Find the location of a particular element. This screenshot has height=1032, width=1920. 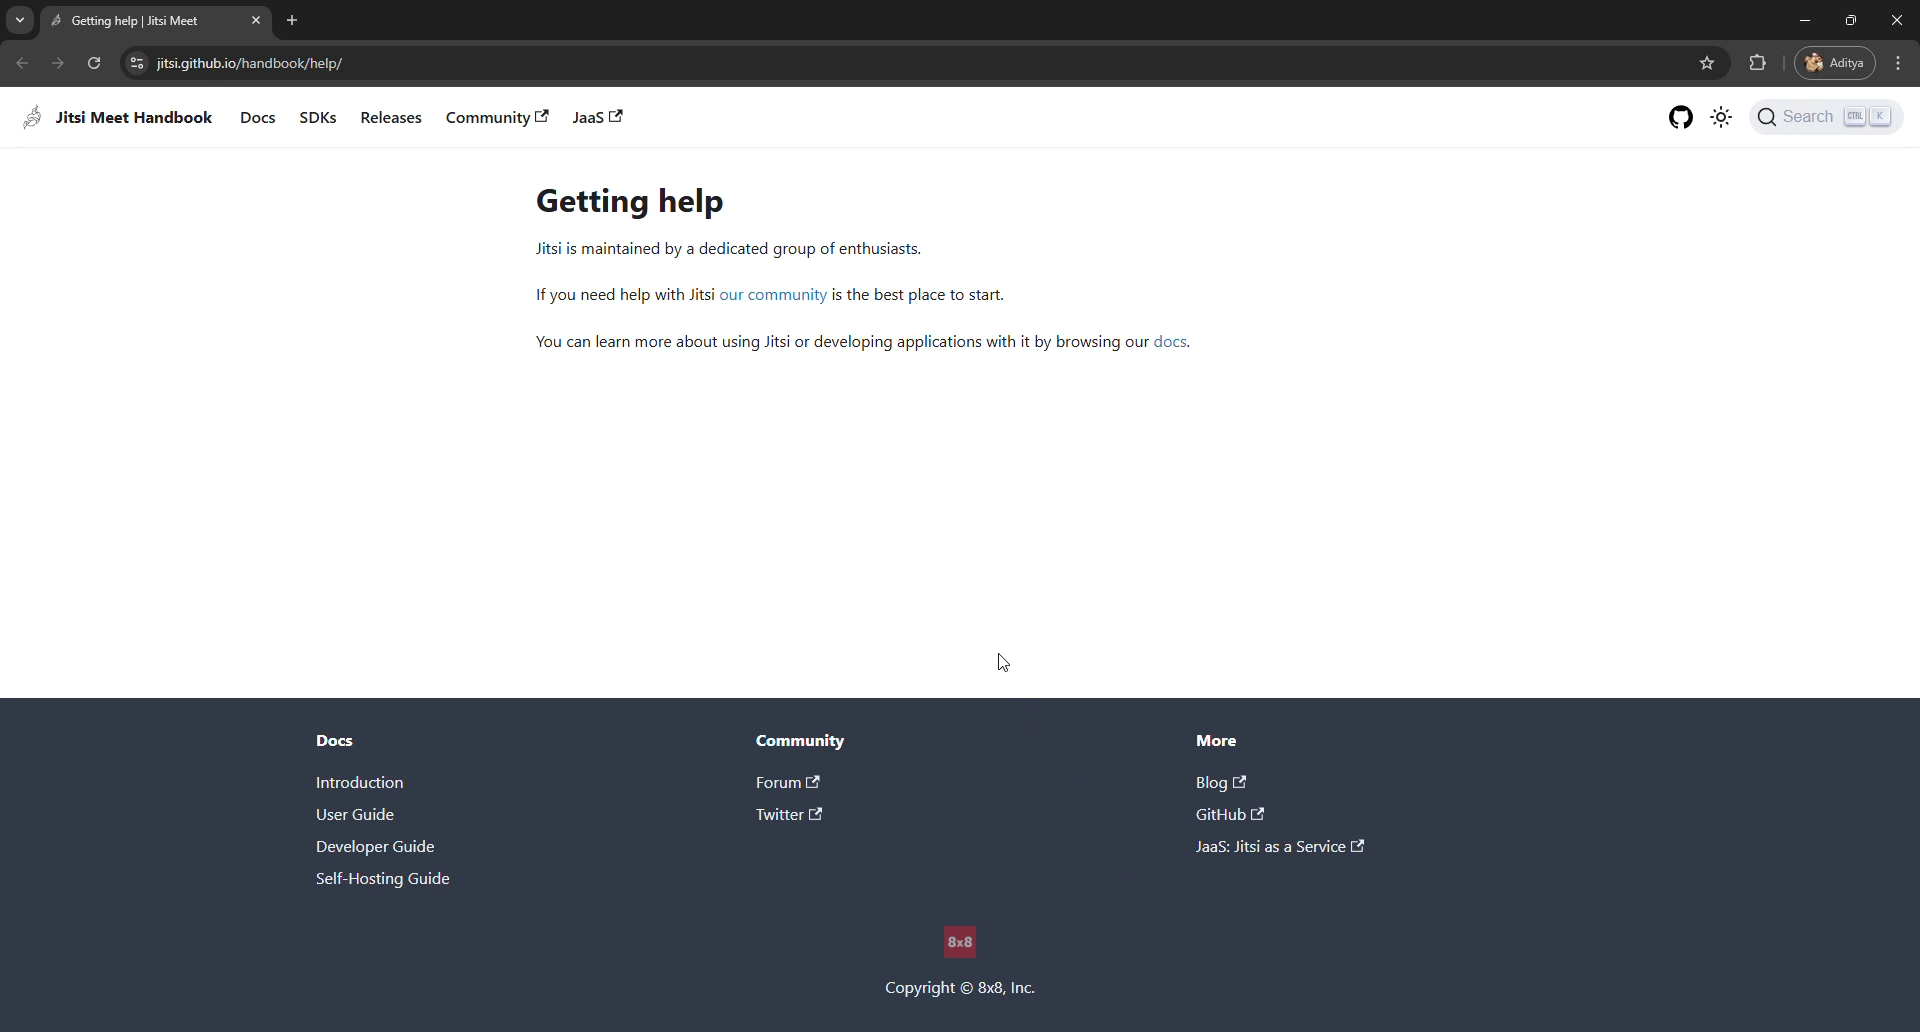

guide is located at coordinates (377, 847).